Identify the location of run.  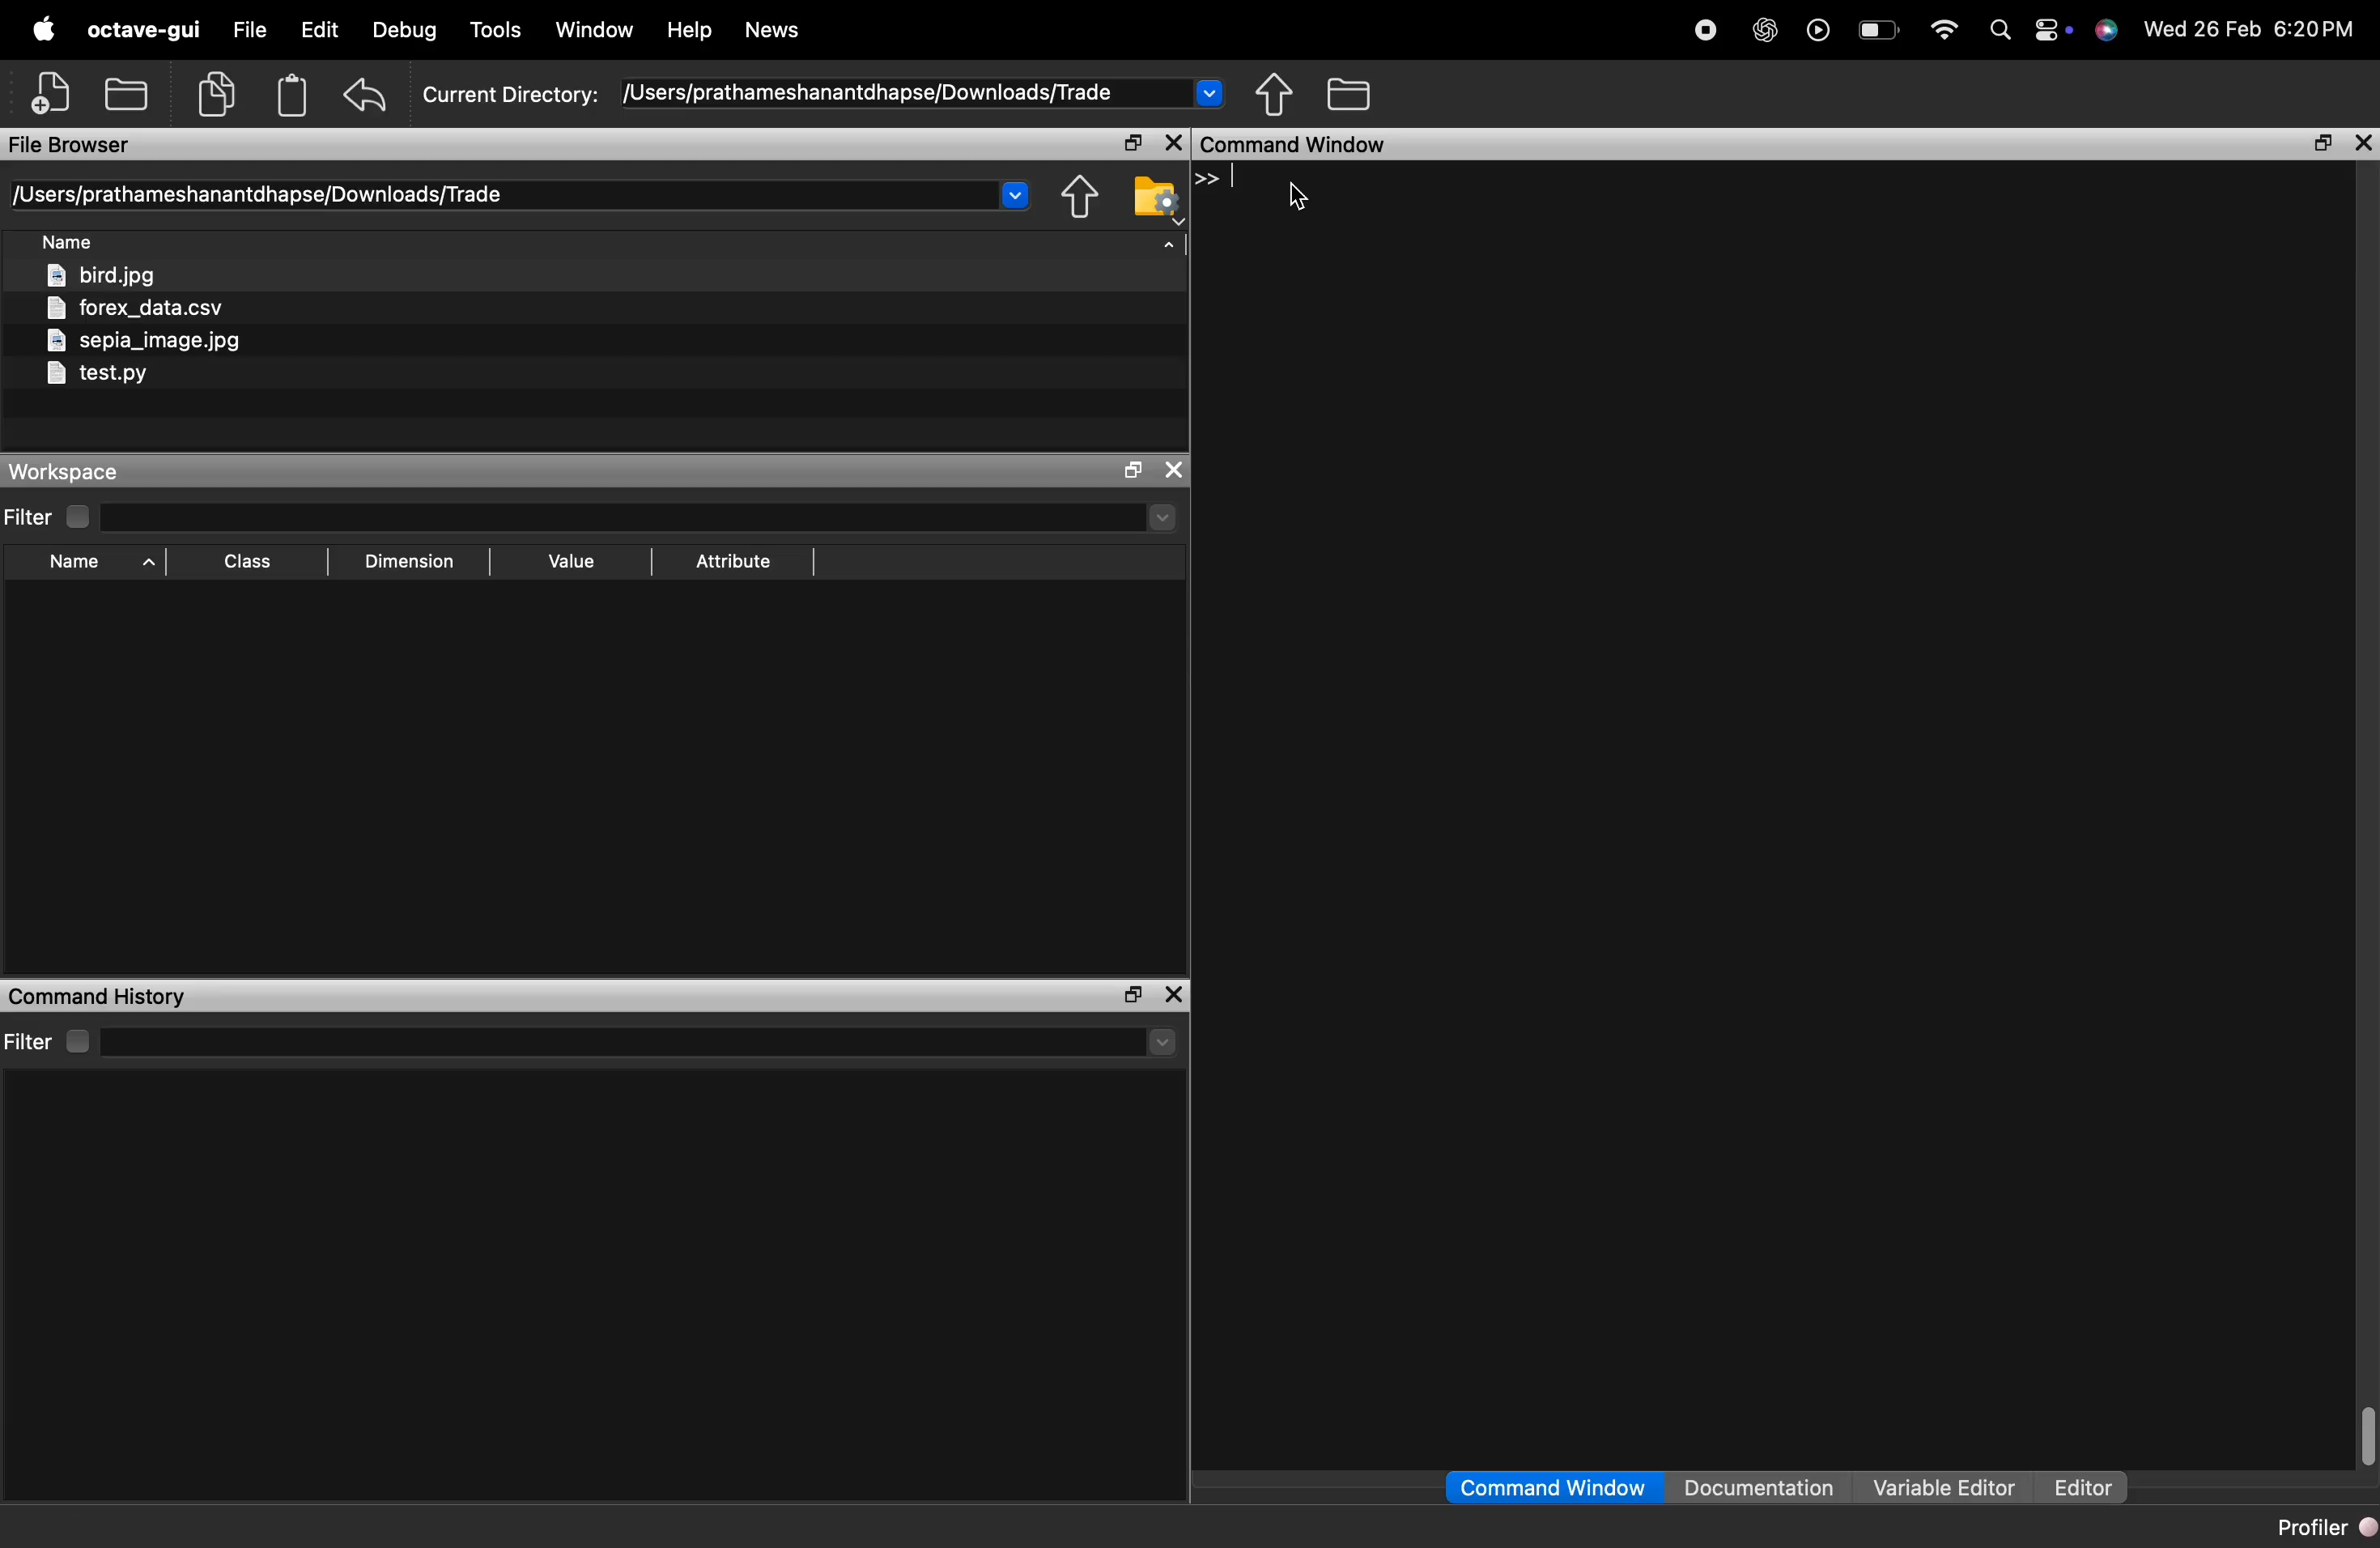
(1819, 29).